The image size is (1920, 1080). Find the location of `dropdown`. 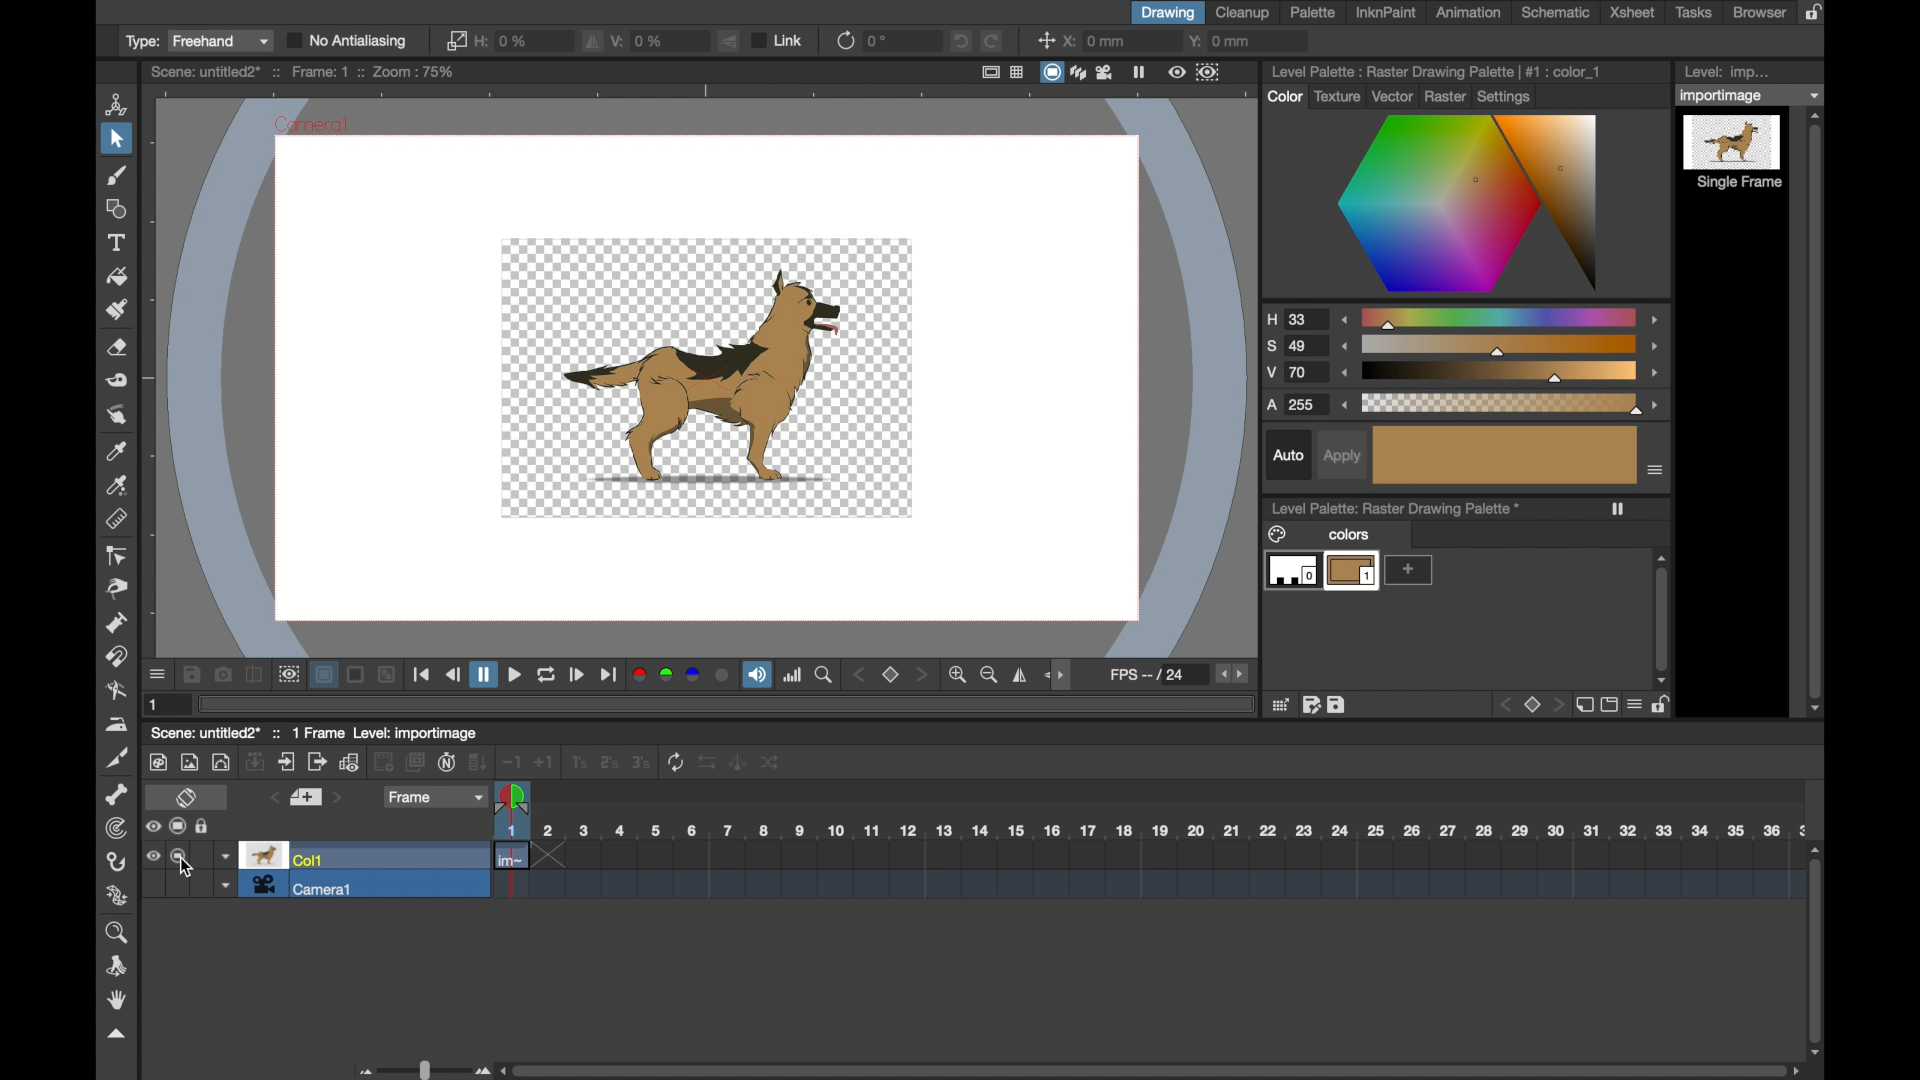

dropdown is located at coordinates (1751, 95).